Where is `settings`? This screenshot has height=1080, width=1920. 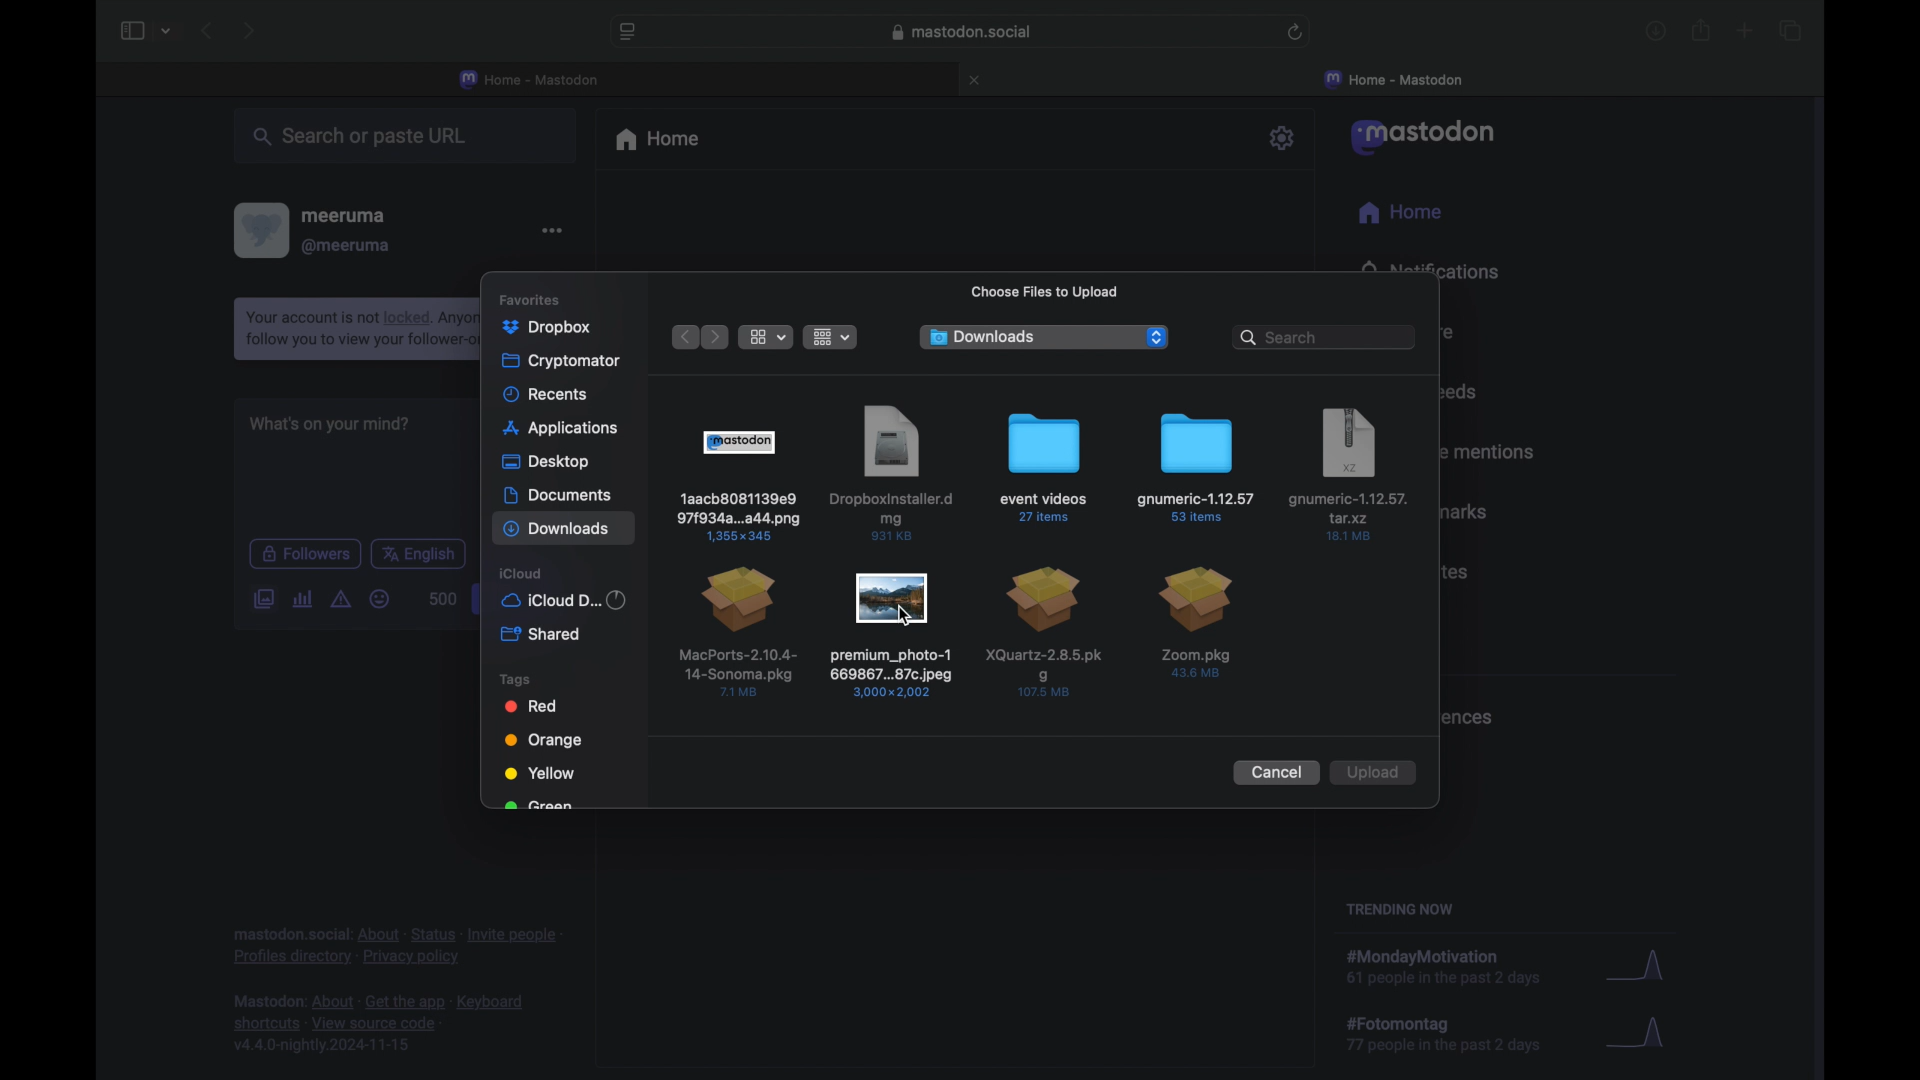
settings is located at coordinates (1284, 138).